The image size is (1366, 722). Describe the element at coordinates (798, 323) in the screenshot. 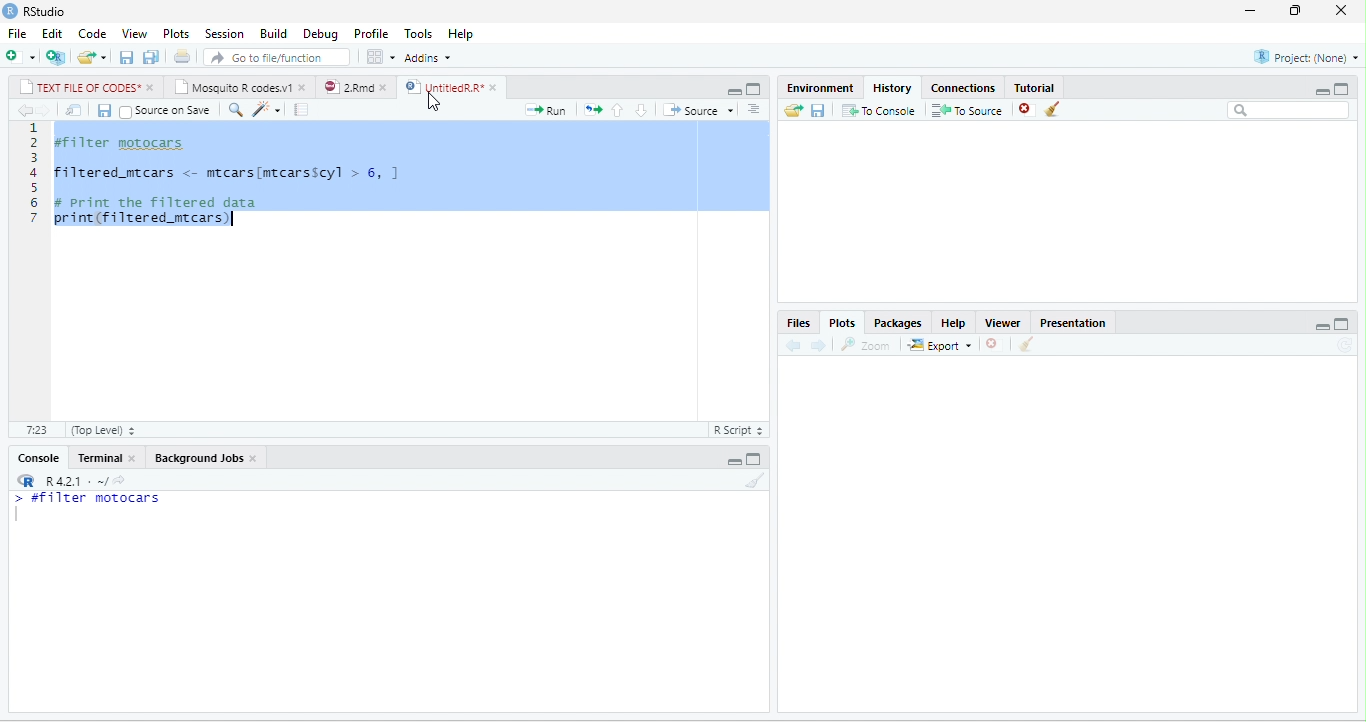

I see `Files` at that location.